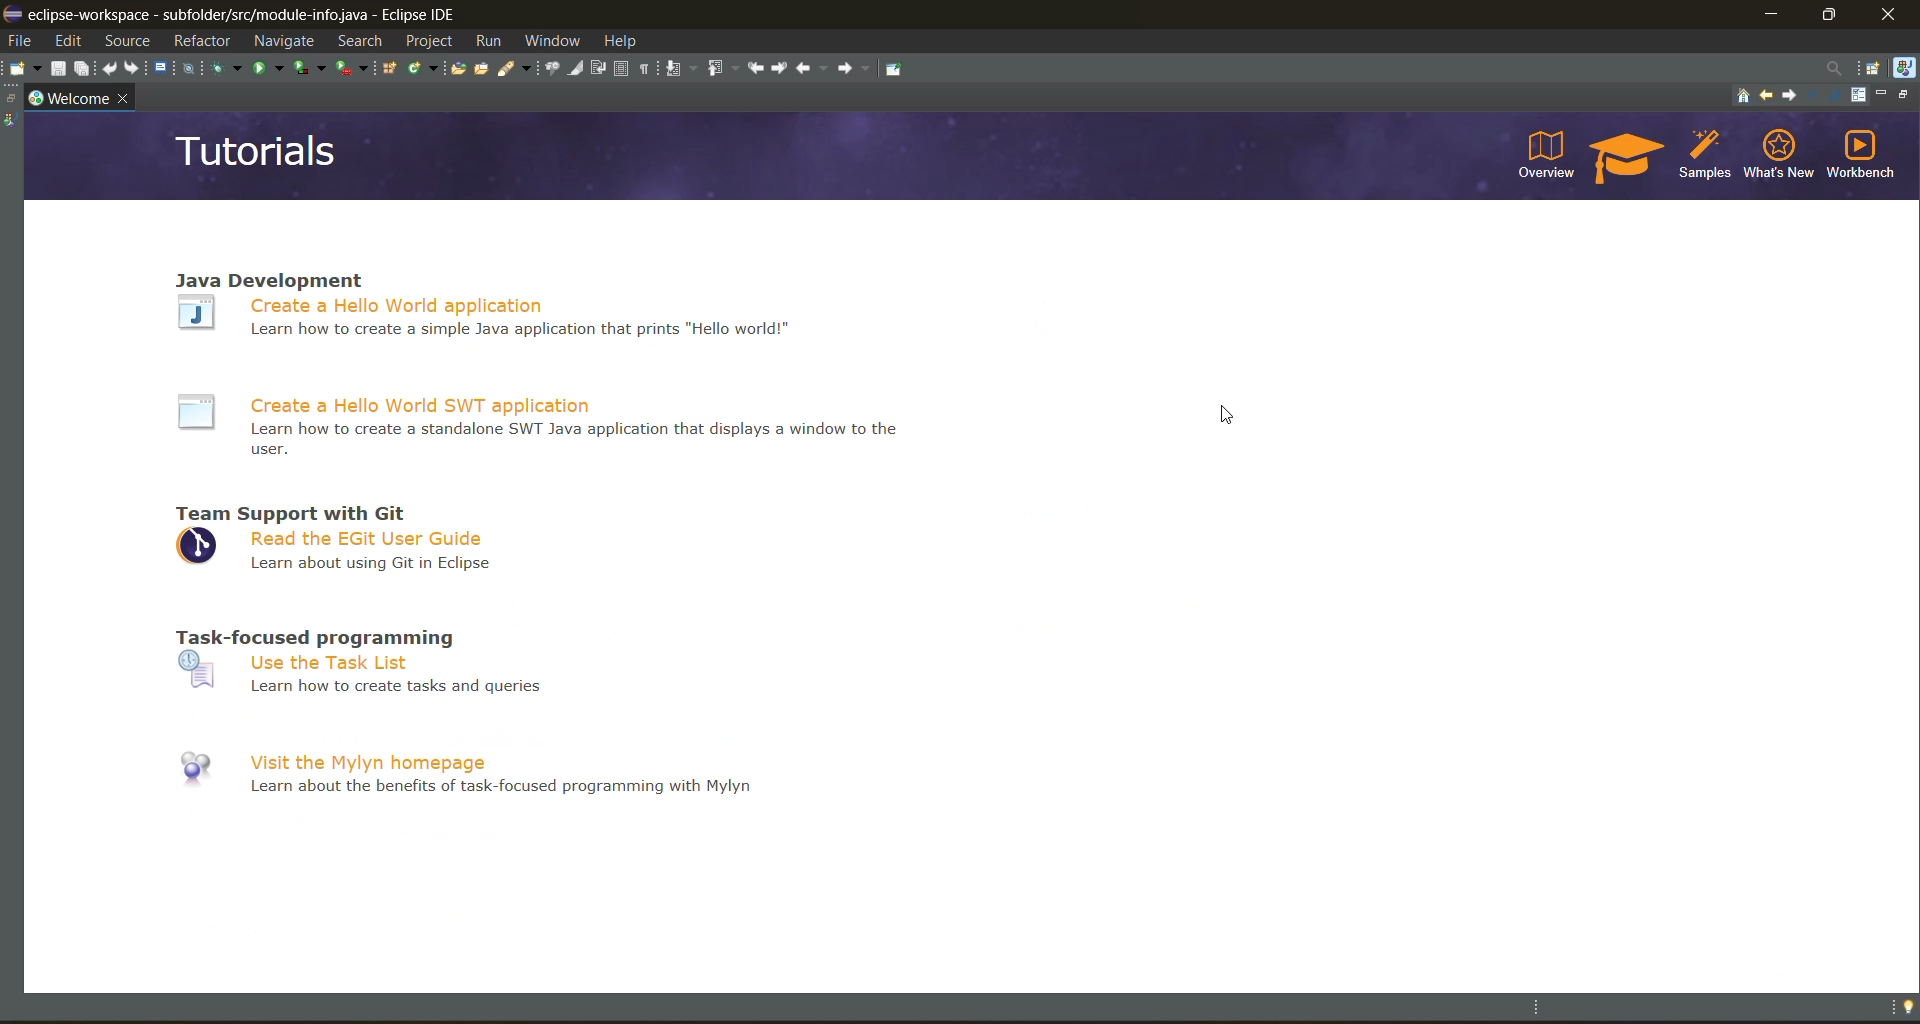 The image size is (1920, 1024). What do you see at coordinates (1793, 95) in the screenshot?
I see `navigate to next topic` at bounding box center [1793, 95].